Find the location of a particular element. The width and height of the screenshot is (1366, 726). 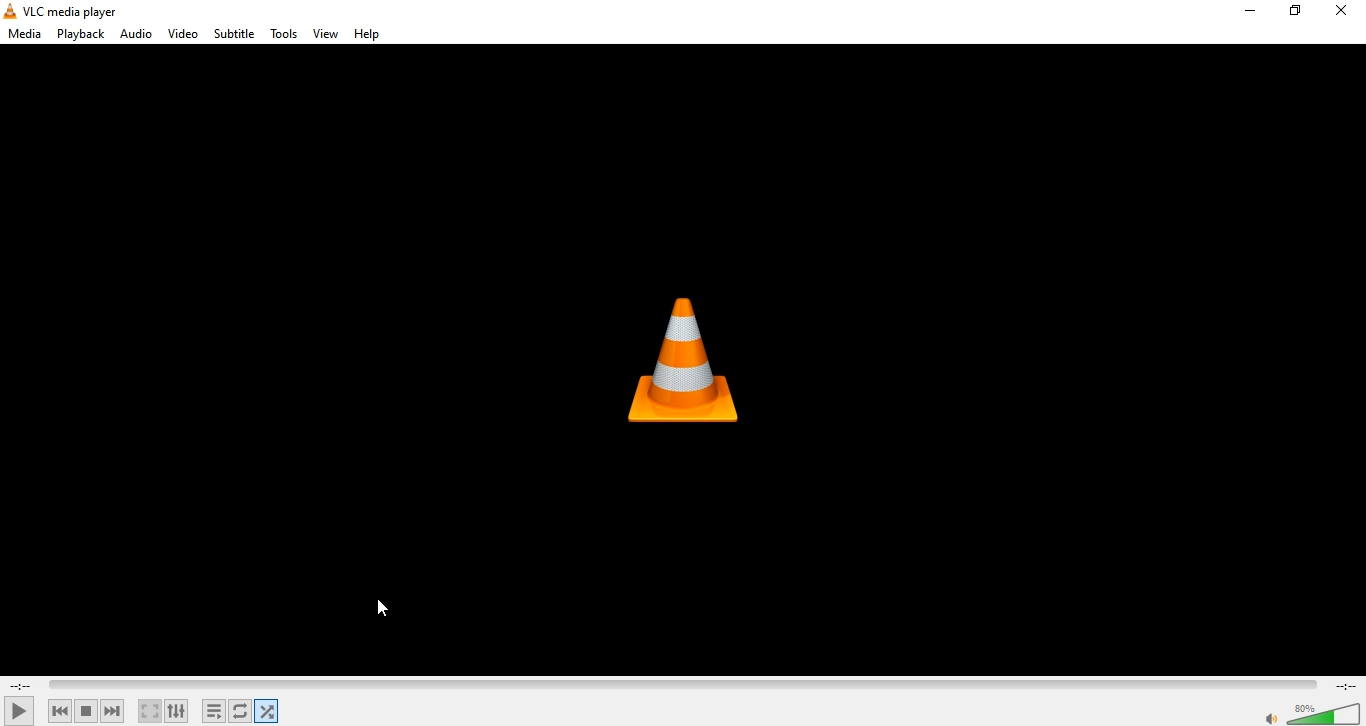

media is located at coordinates (25, 34).